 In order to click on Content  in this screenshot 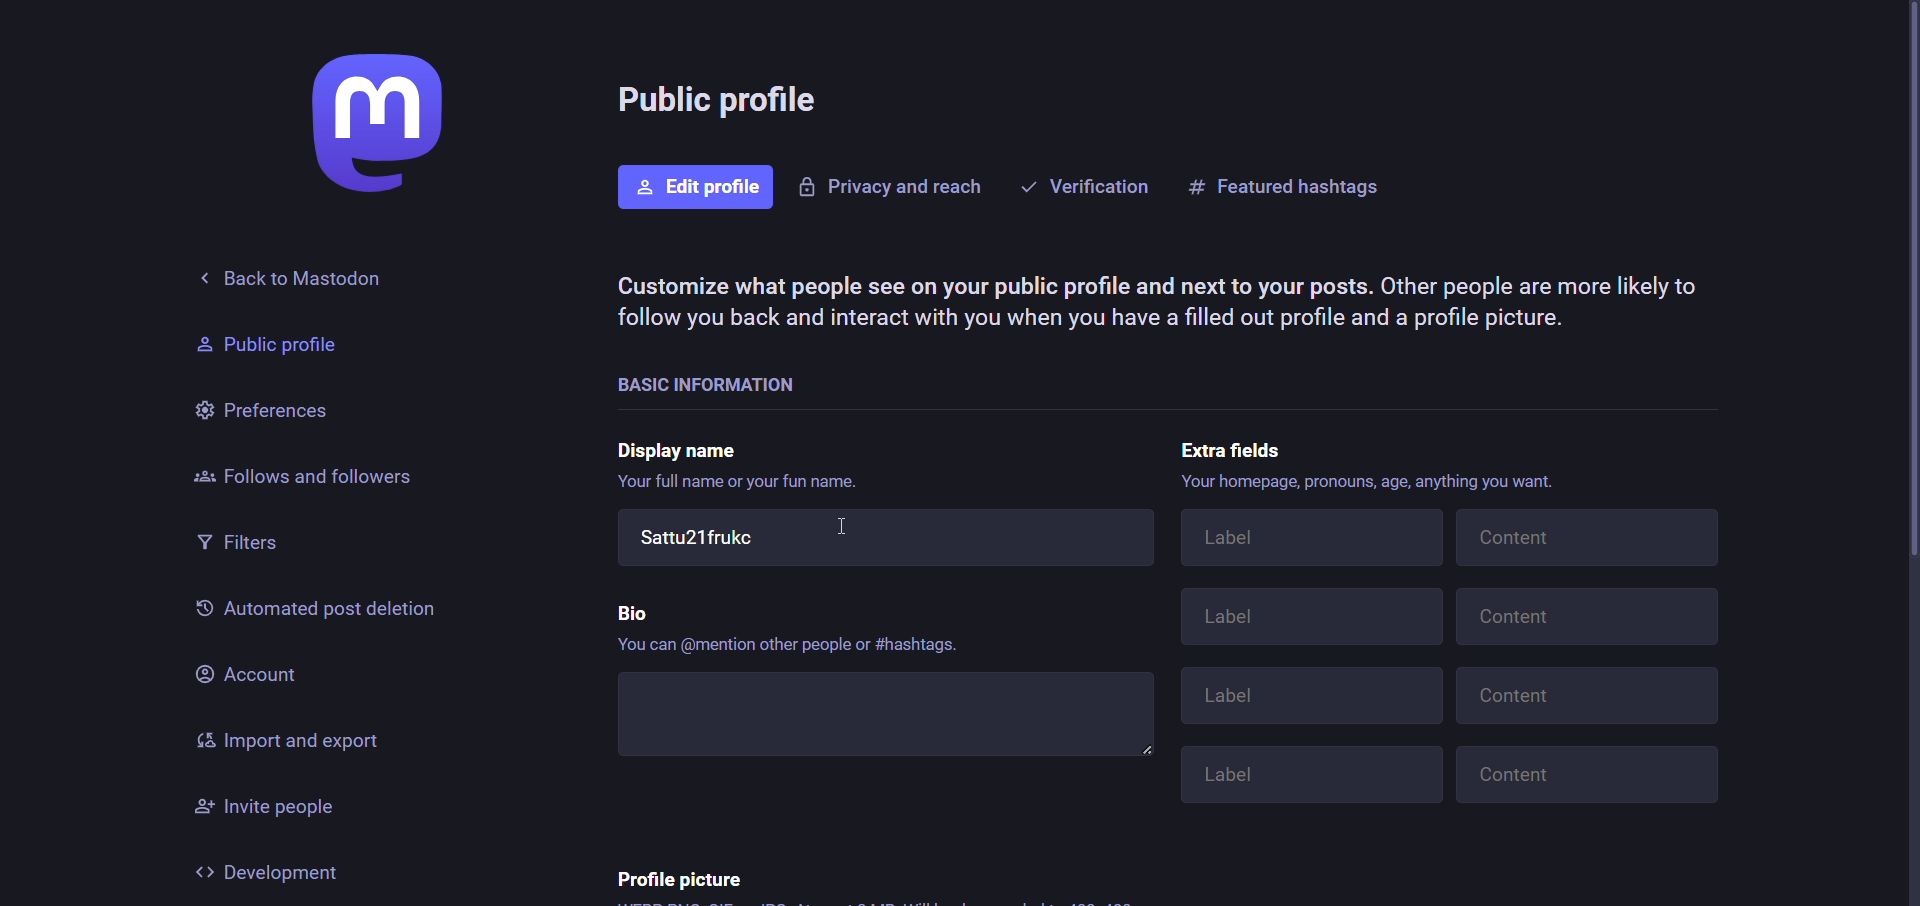, I will do `click(1583, 778)`.